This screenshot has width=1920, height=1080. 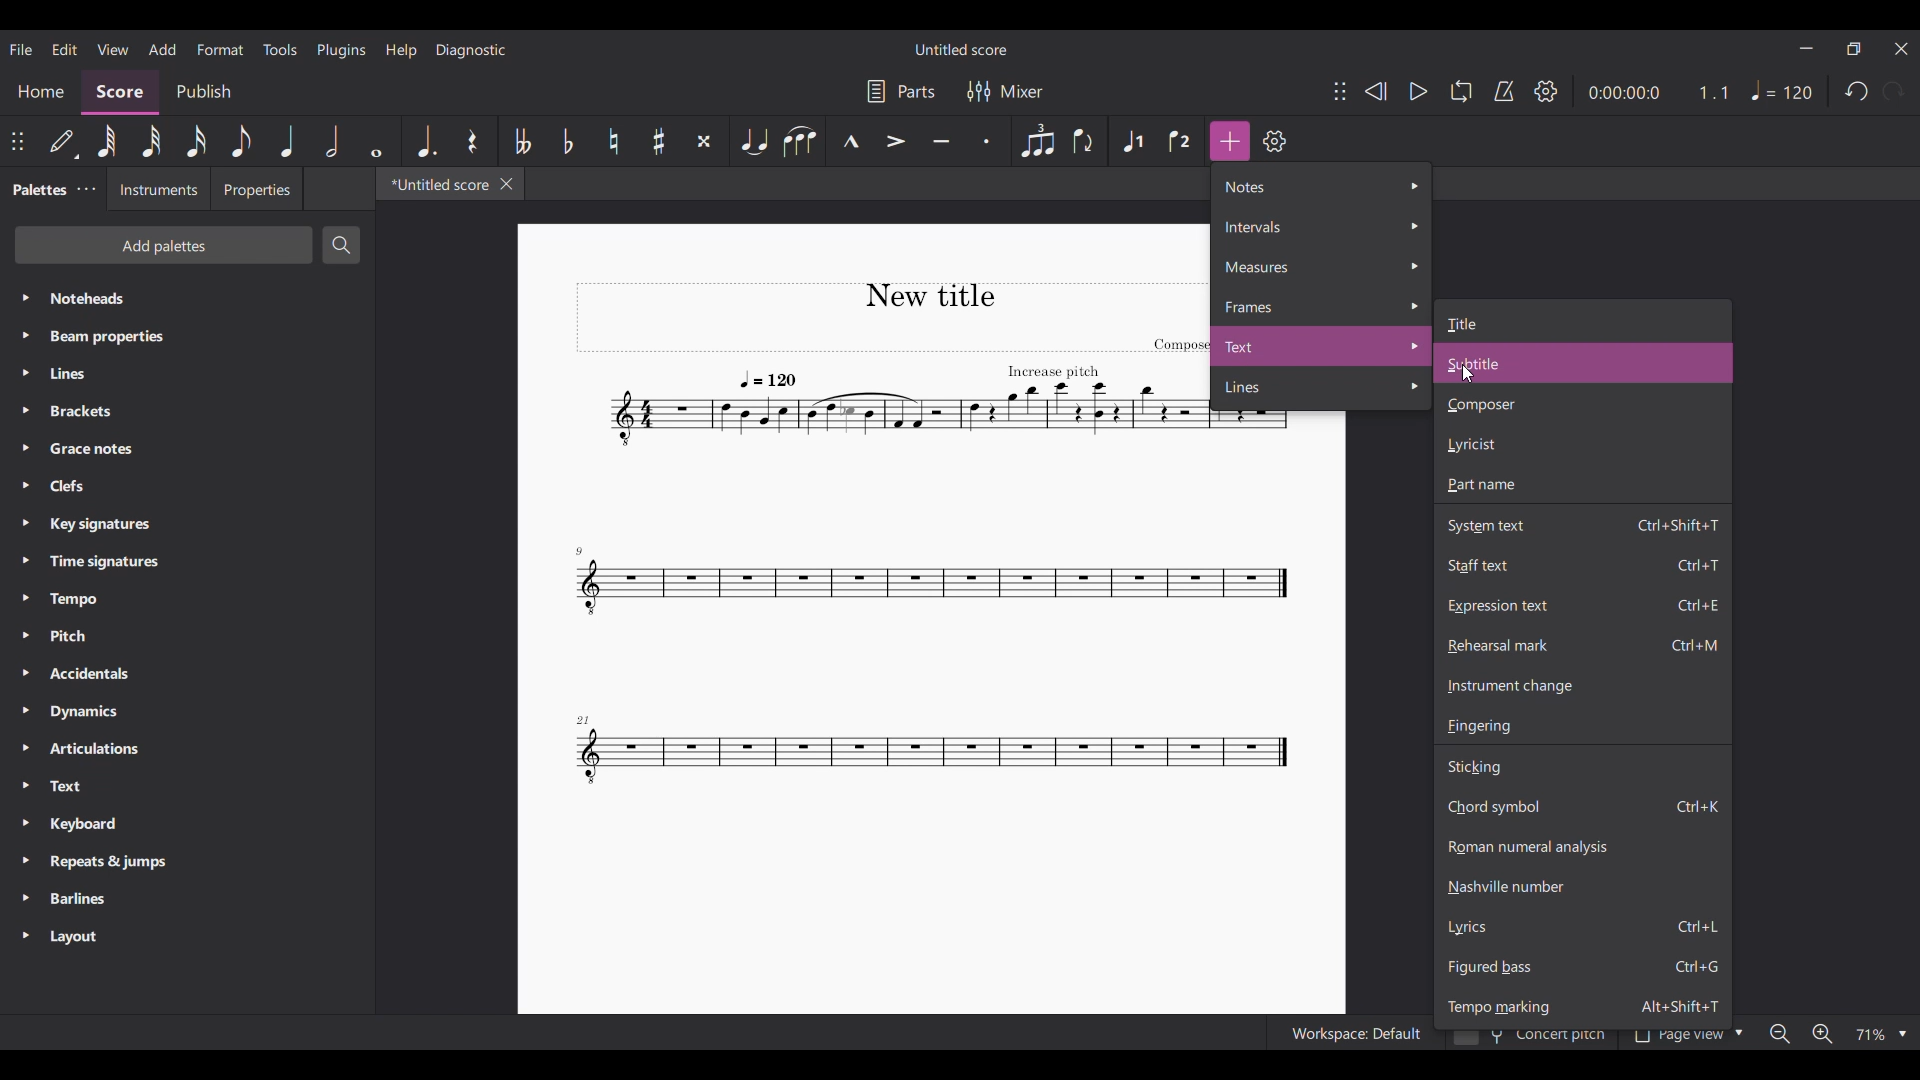 What do you see at coordinates (1894, 91) in the screenshot?
I see `Redo` at bounding box center [1894, 91].